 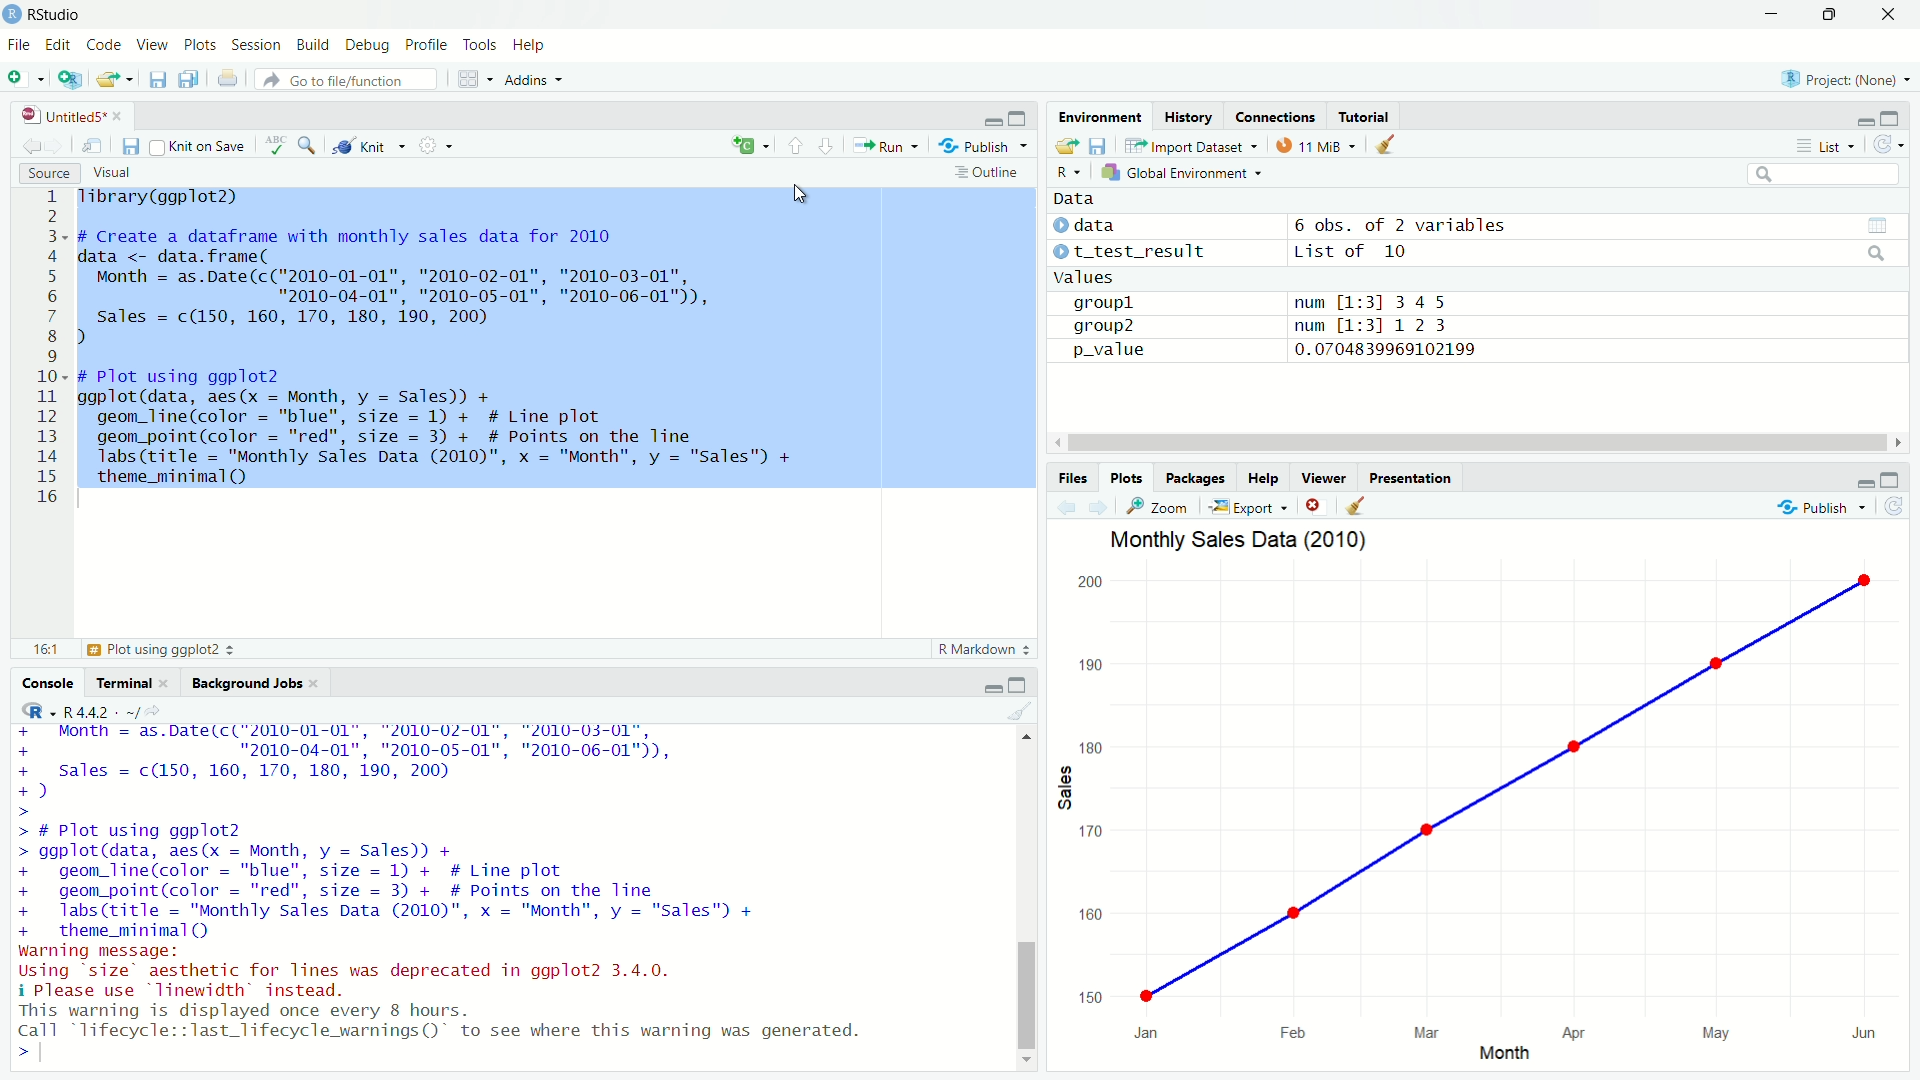 I want to click on groupl num [1:3] 345, so click(x=1256, y=301).